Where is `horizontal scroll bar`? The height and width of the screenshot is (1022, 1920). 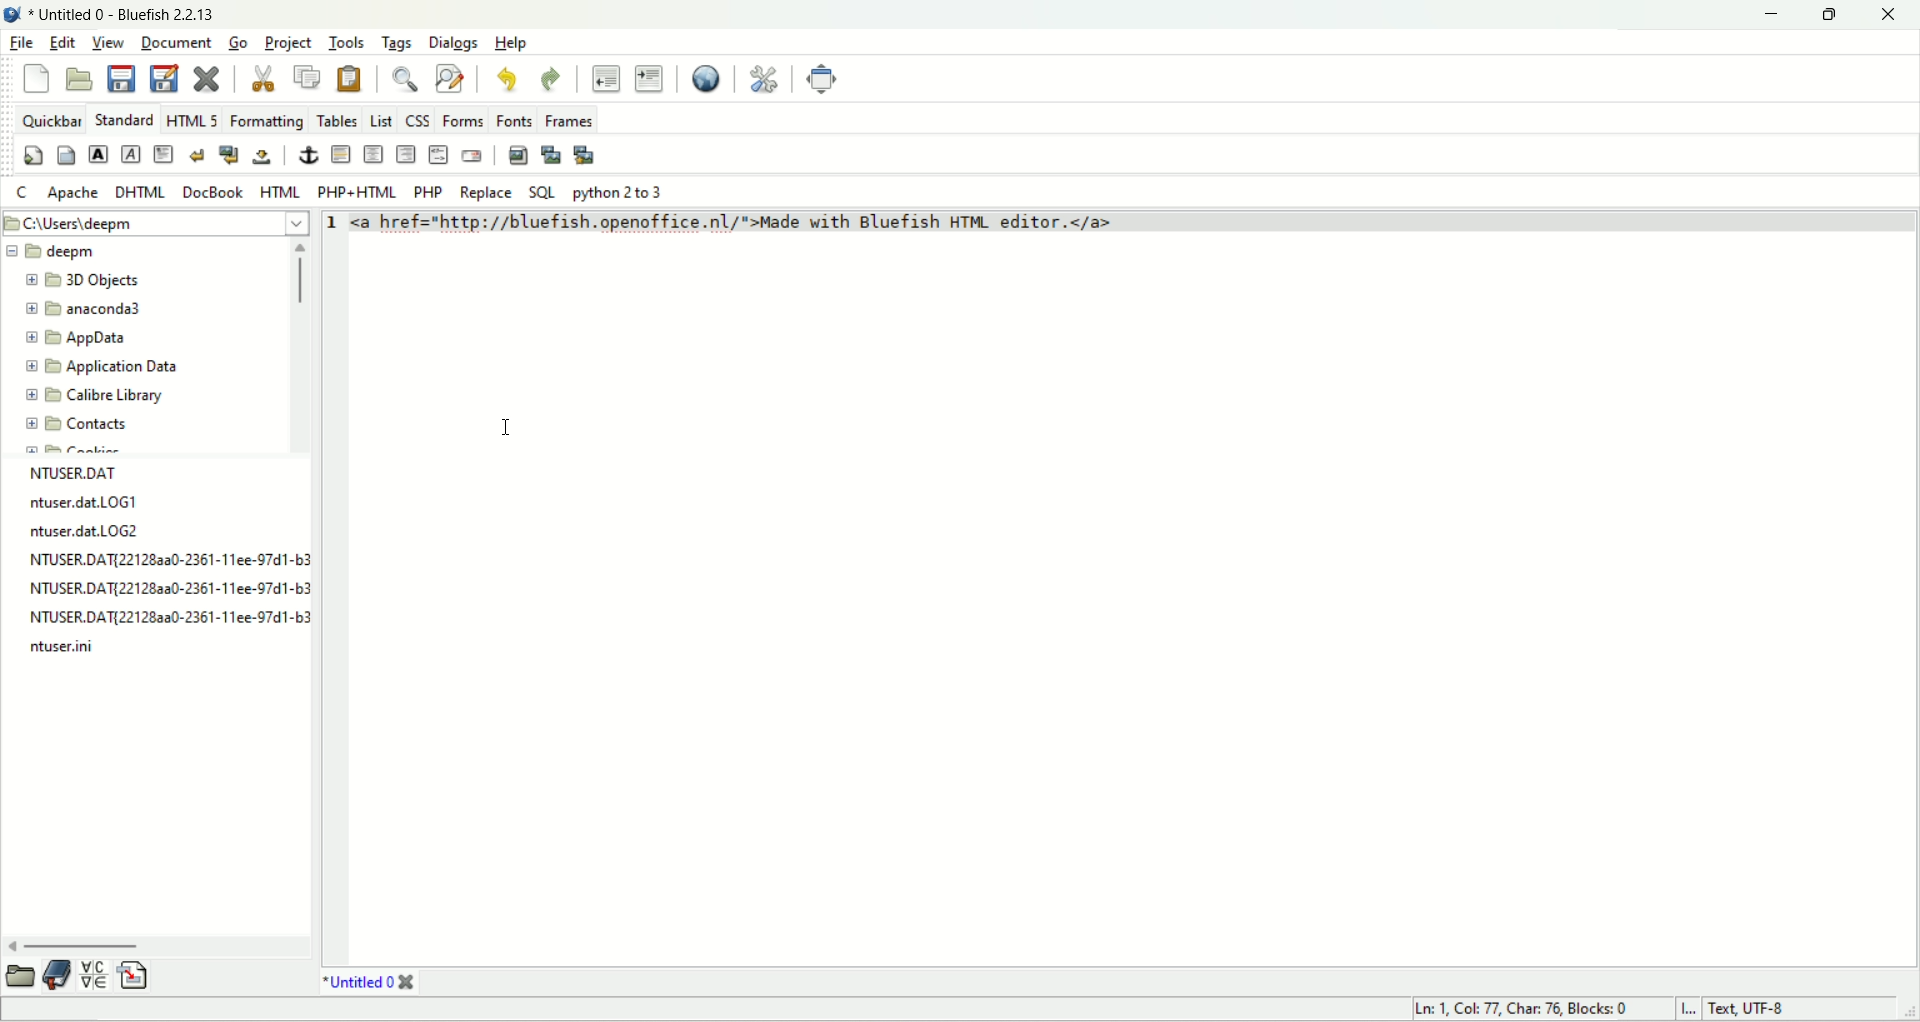
horizontal scroll bar is located at coordinates (158, 938).